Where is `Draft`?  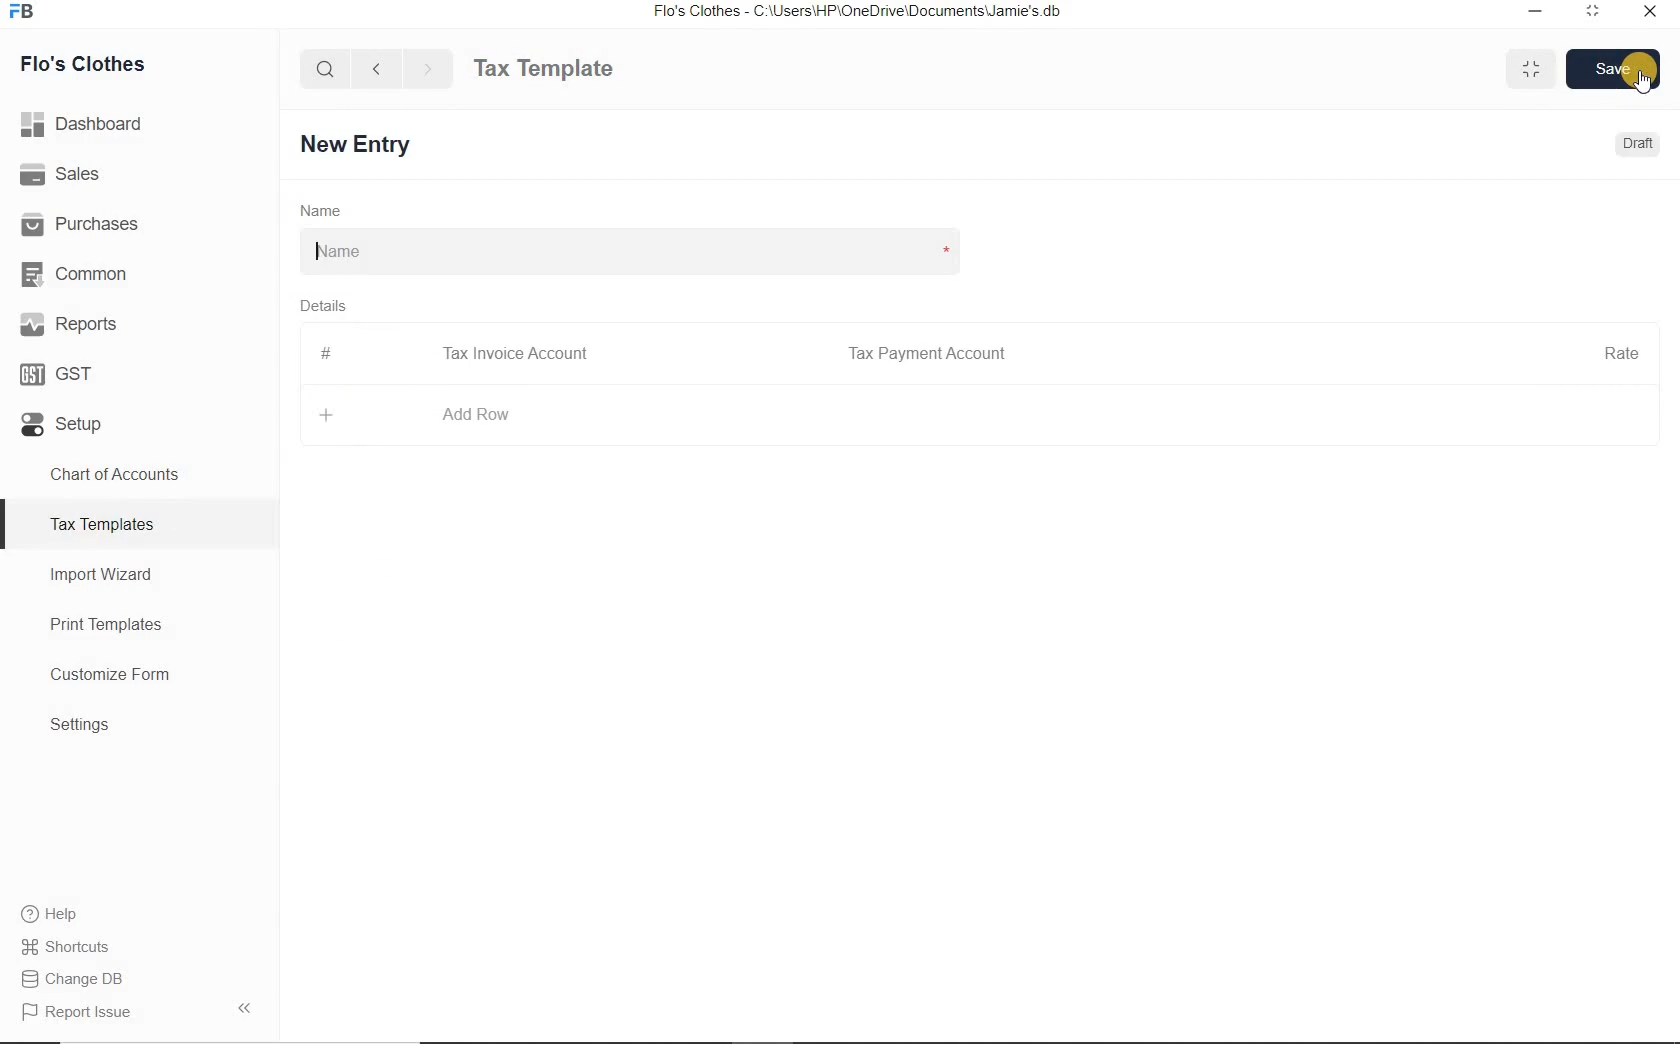 Draft is located at coordinates (1640, 143).